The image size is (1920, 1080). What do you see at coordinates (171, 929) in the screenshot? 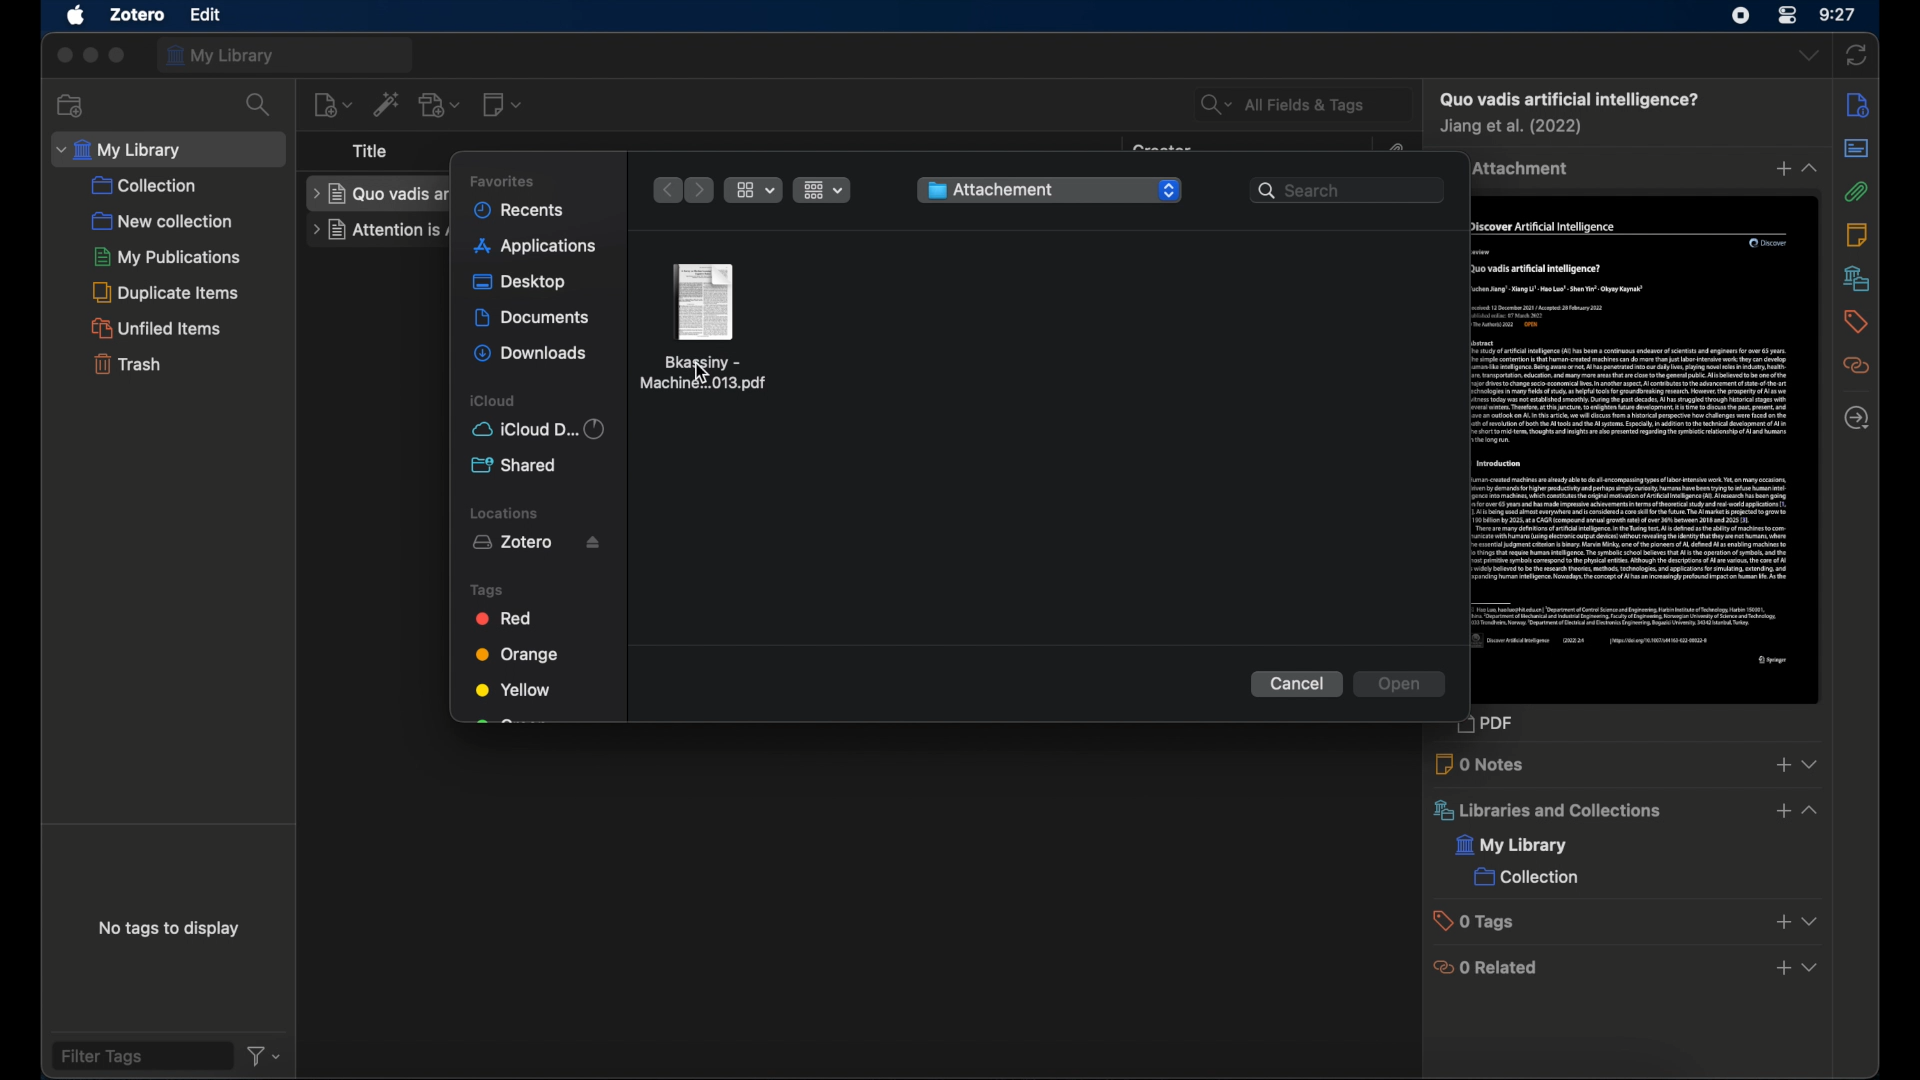
I see `no tags to display` at bounding box center [171, 929].